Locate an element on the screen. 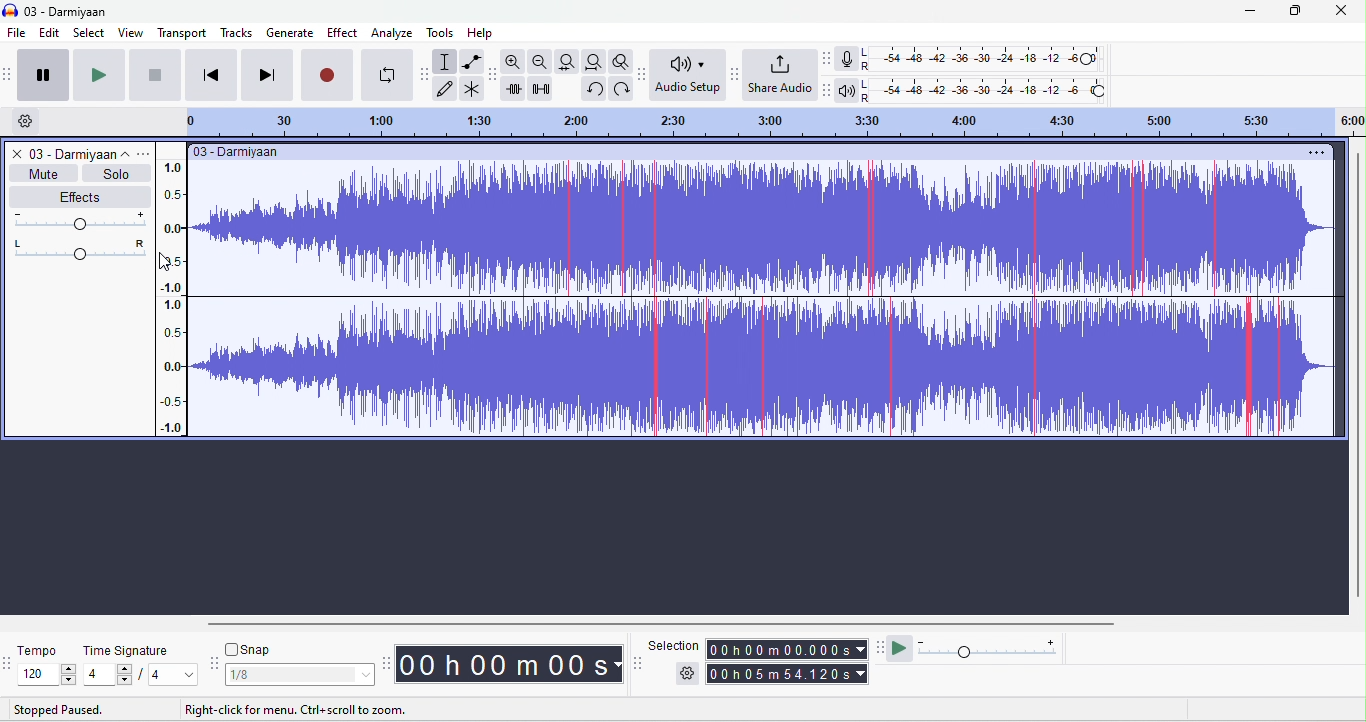 The image size is (1366, 722). recording level is located at coordinates (992, 60).